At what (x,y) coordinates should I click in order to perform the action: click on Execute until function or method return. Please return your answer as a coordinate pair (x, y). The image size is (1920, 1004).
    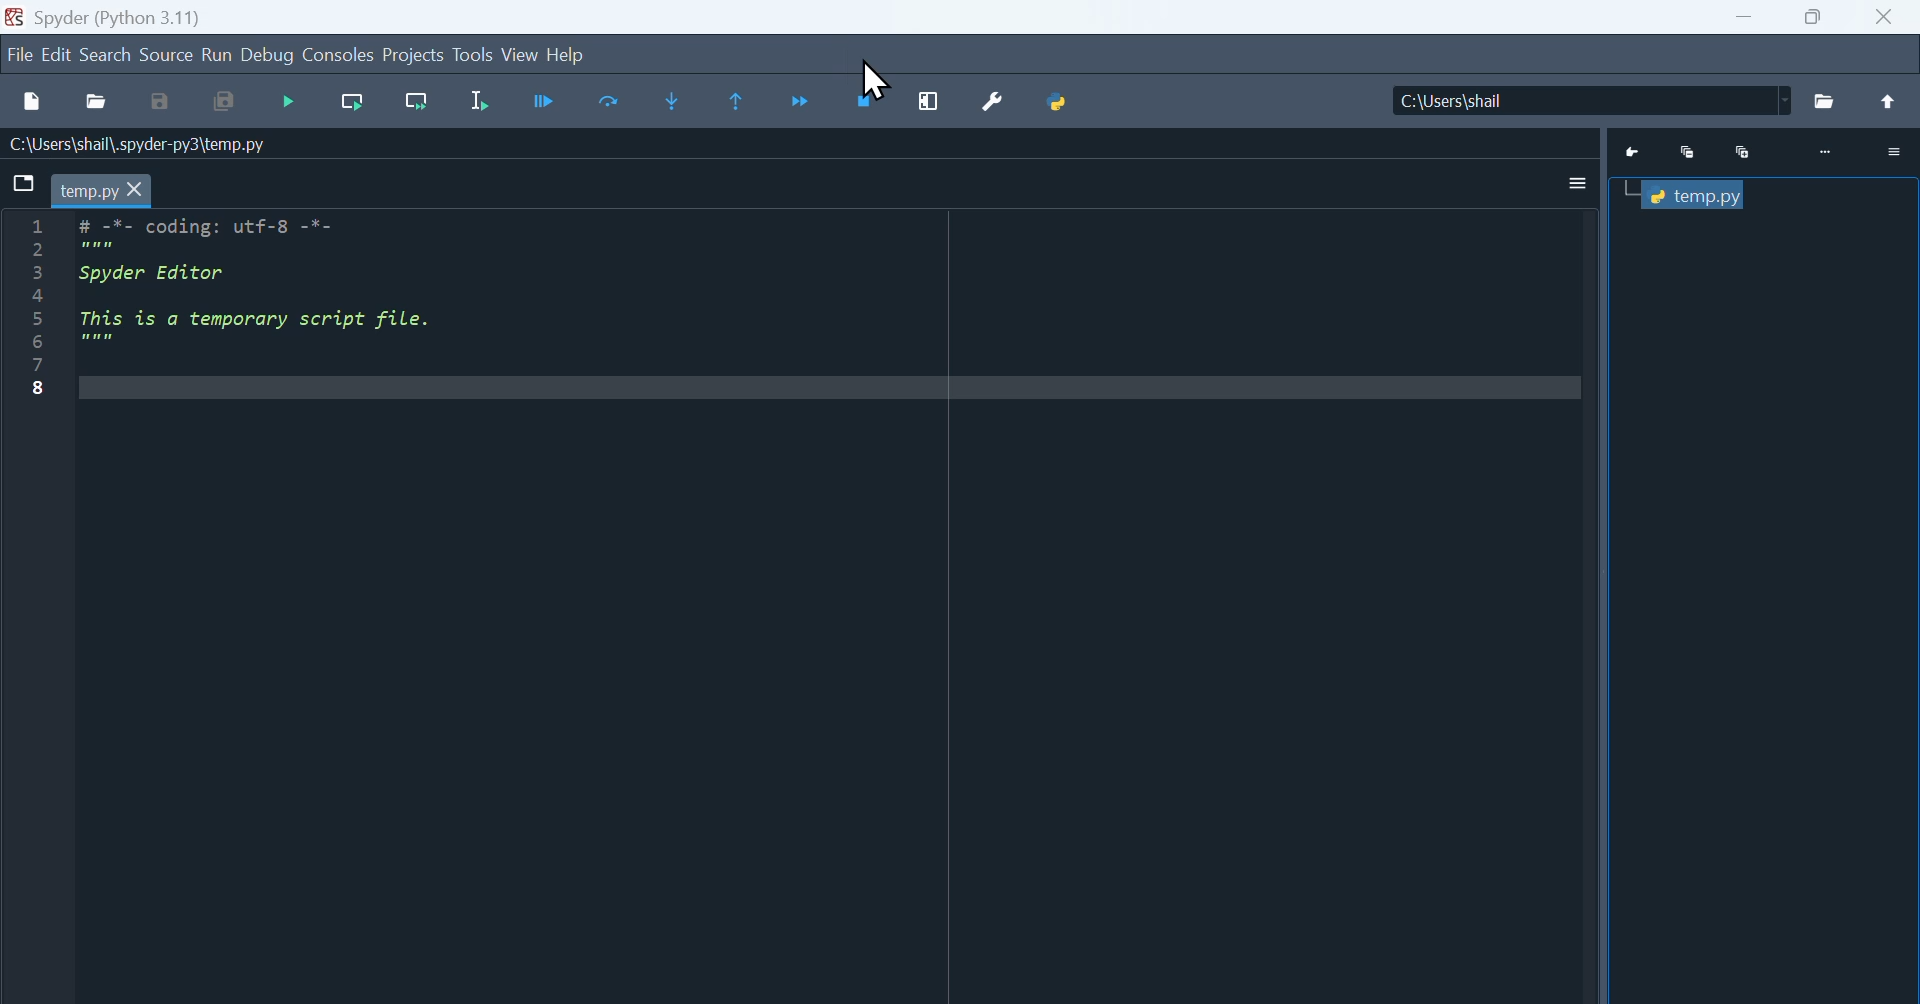
    Looking at the image, I should click on (738, 103).